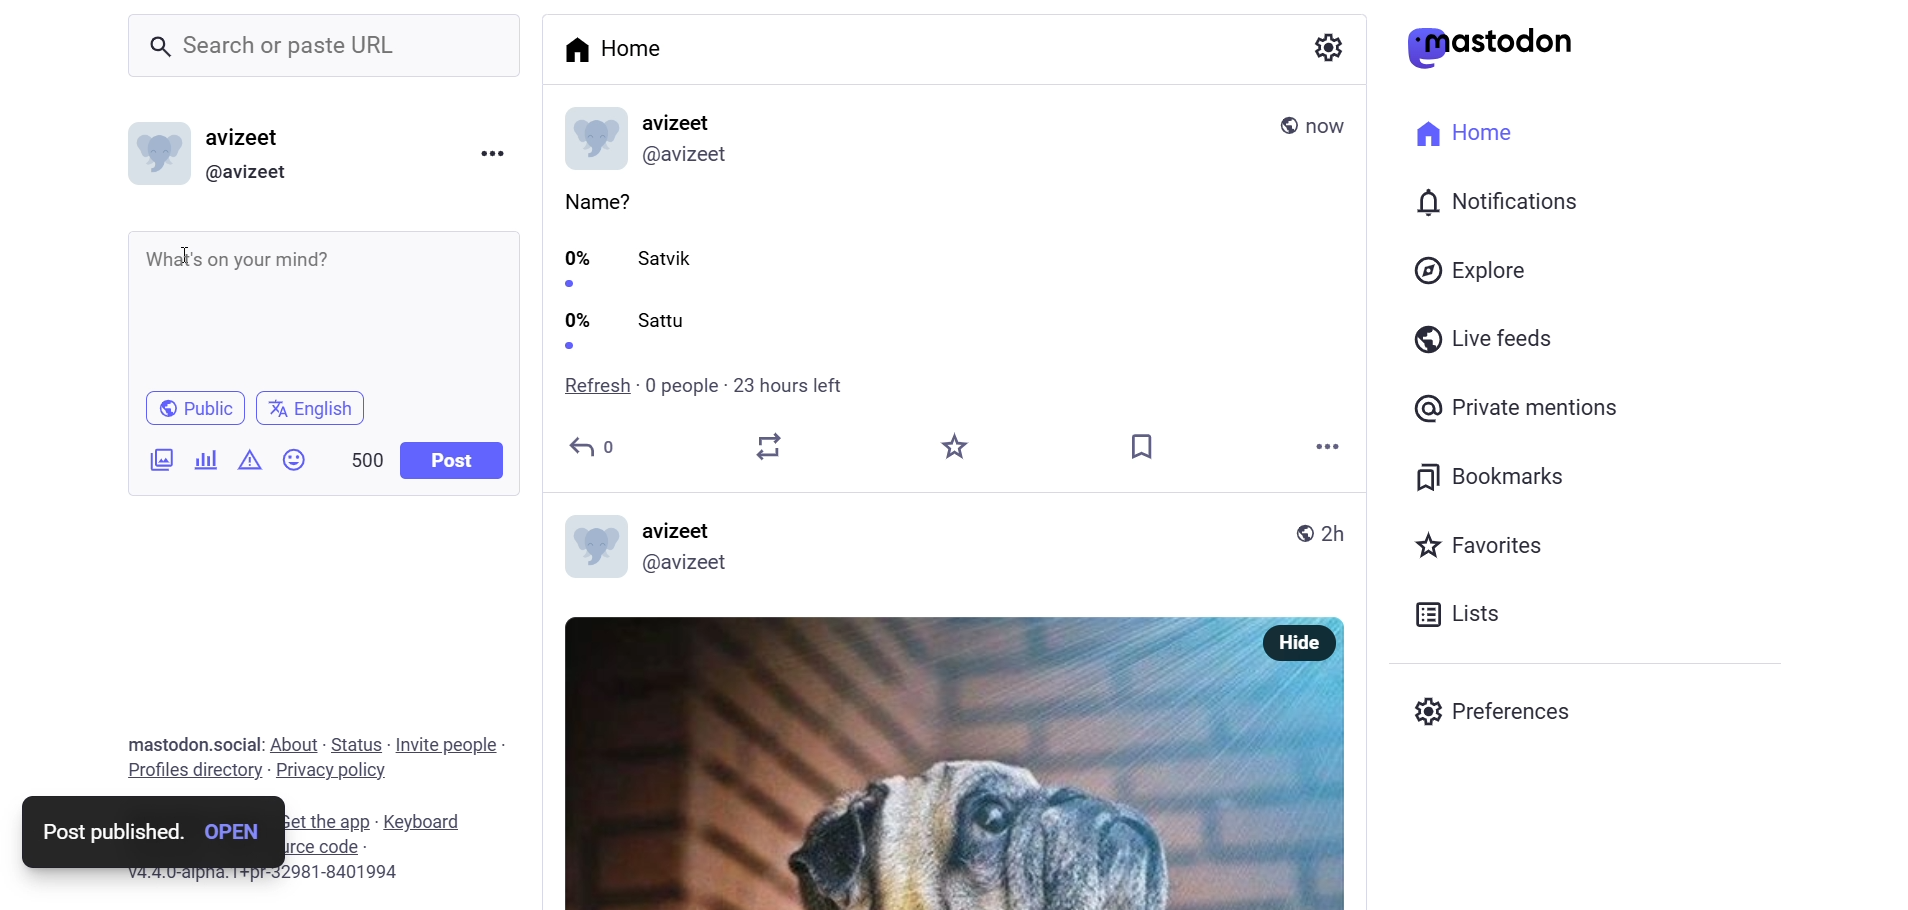  What do you see at coordinates (667, 320) in the screenshot?
I see `sattu` at bounding box center [667, 320].